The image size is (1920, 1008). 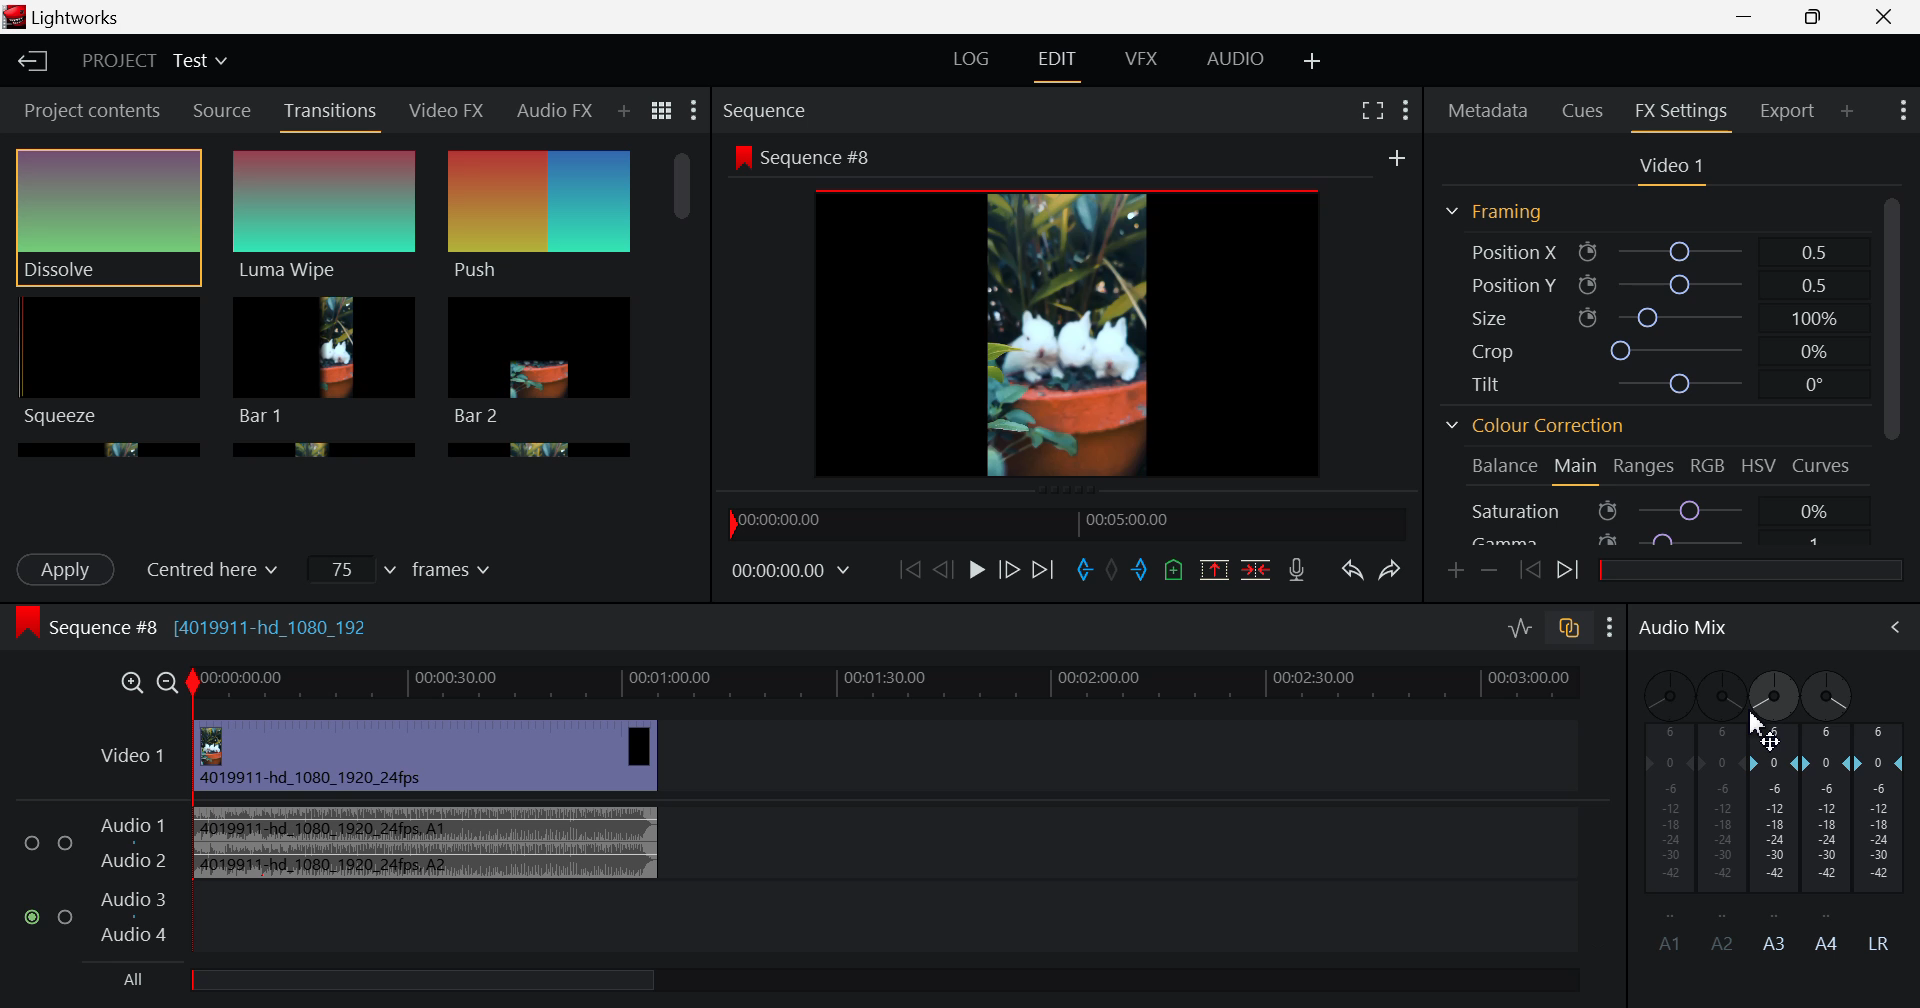 What do you see at coordinates (1722, 809) in the screenshot?
I see `A2 Channel Disabled` at bounding box center [1722, 809].